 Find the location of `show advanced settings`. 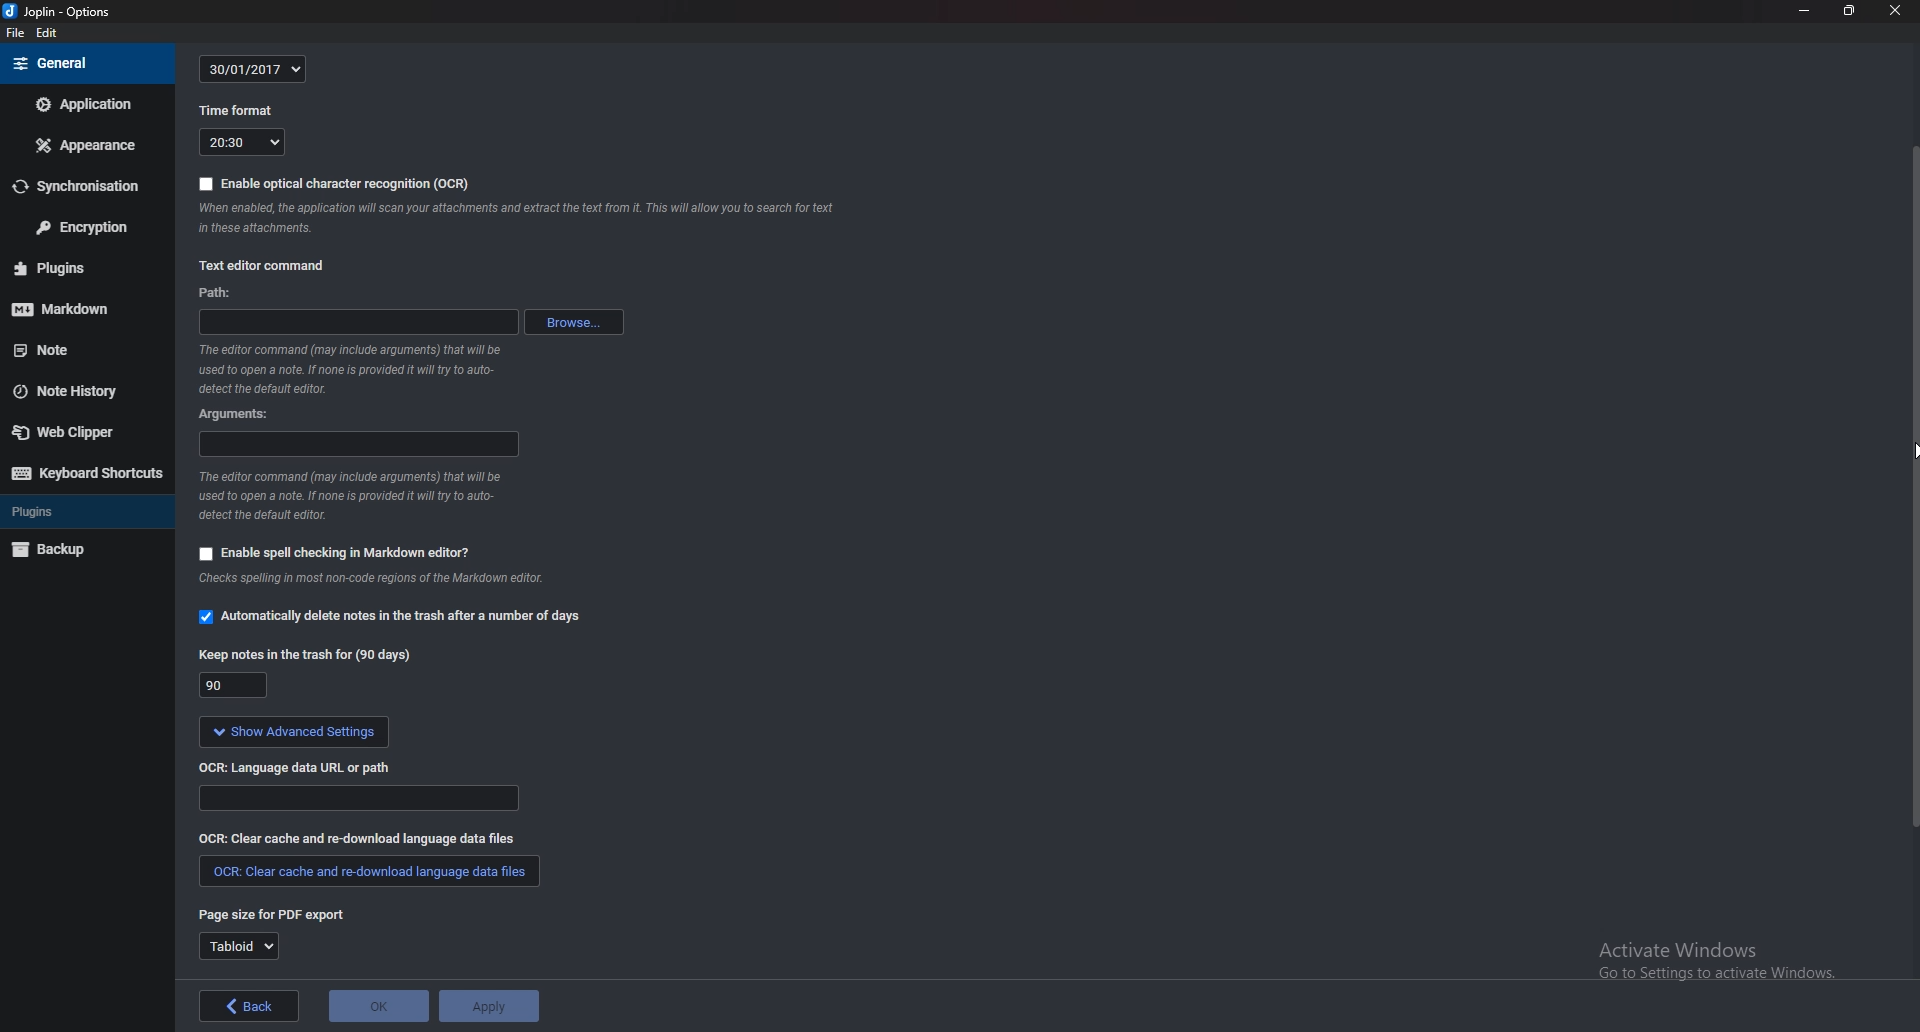

show advanced settings is located at coordinates (342, 732).